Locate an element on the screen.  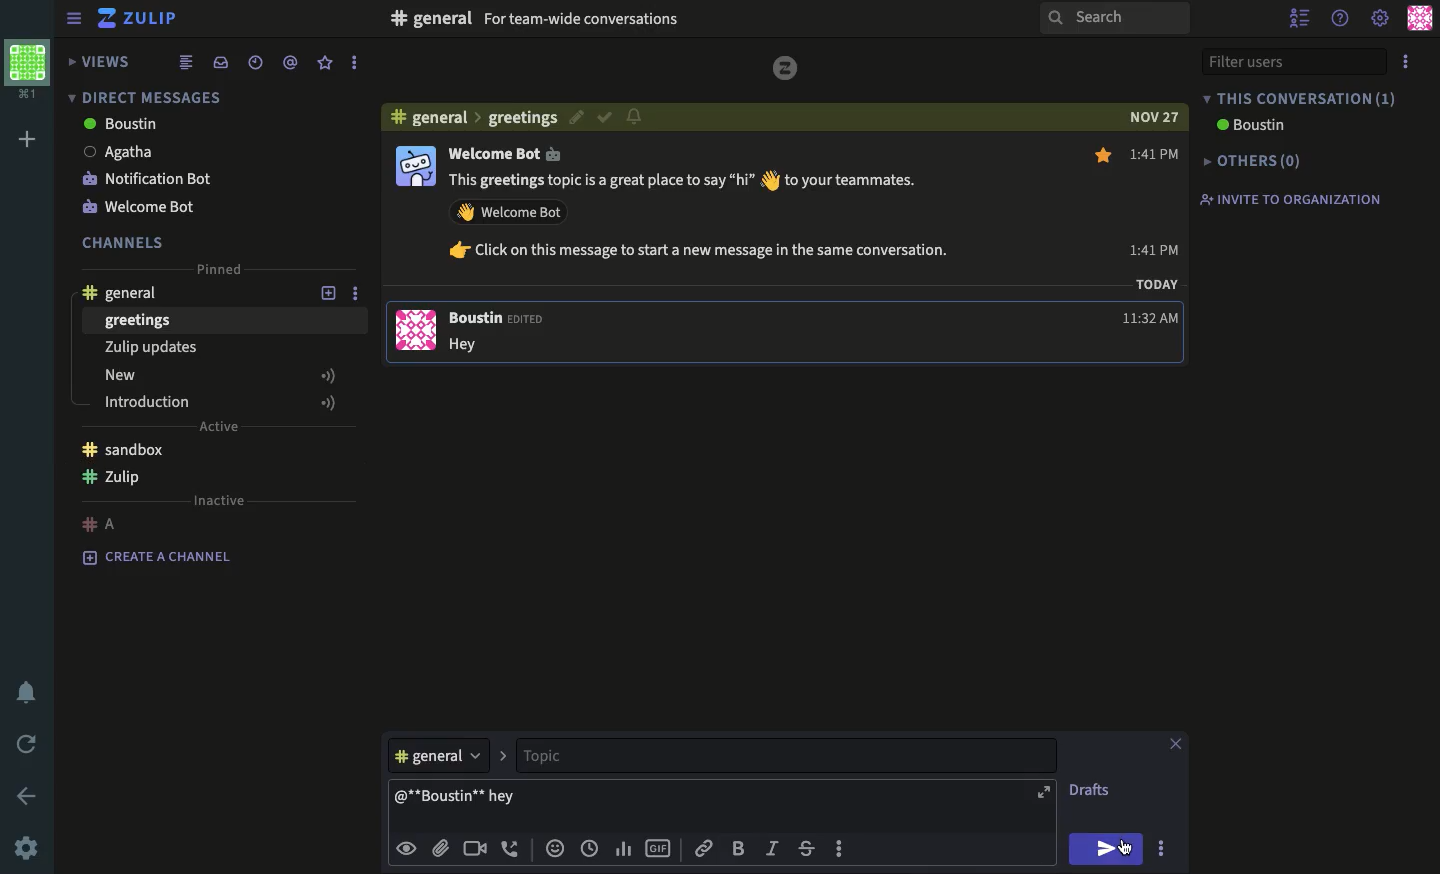
chart is located at coordinates (626, 849).